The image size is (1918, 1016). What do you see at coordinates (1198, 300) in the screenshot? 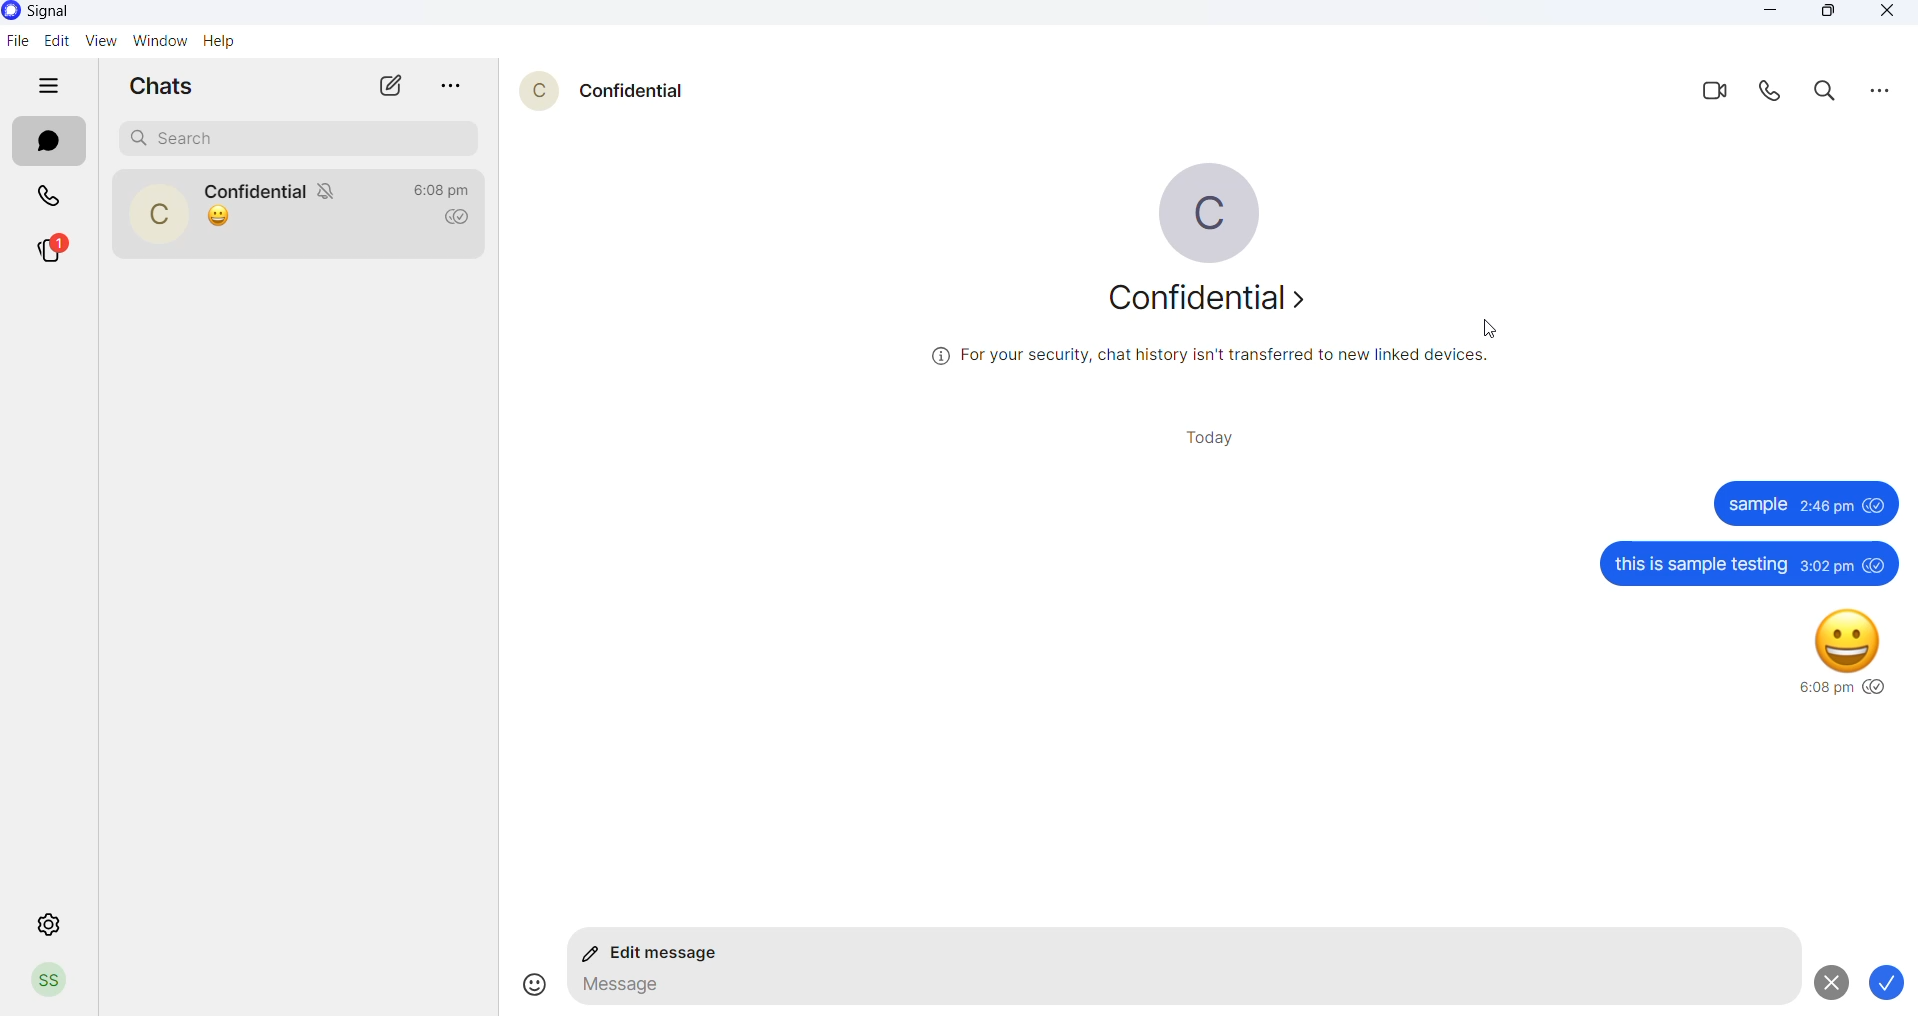
I see `about contact` at bounding box center [1198, 300].